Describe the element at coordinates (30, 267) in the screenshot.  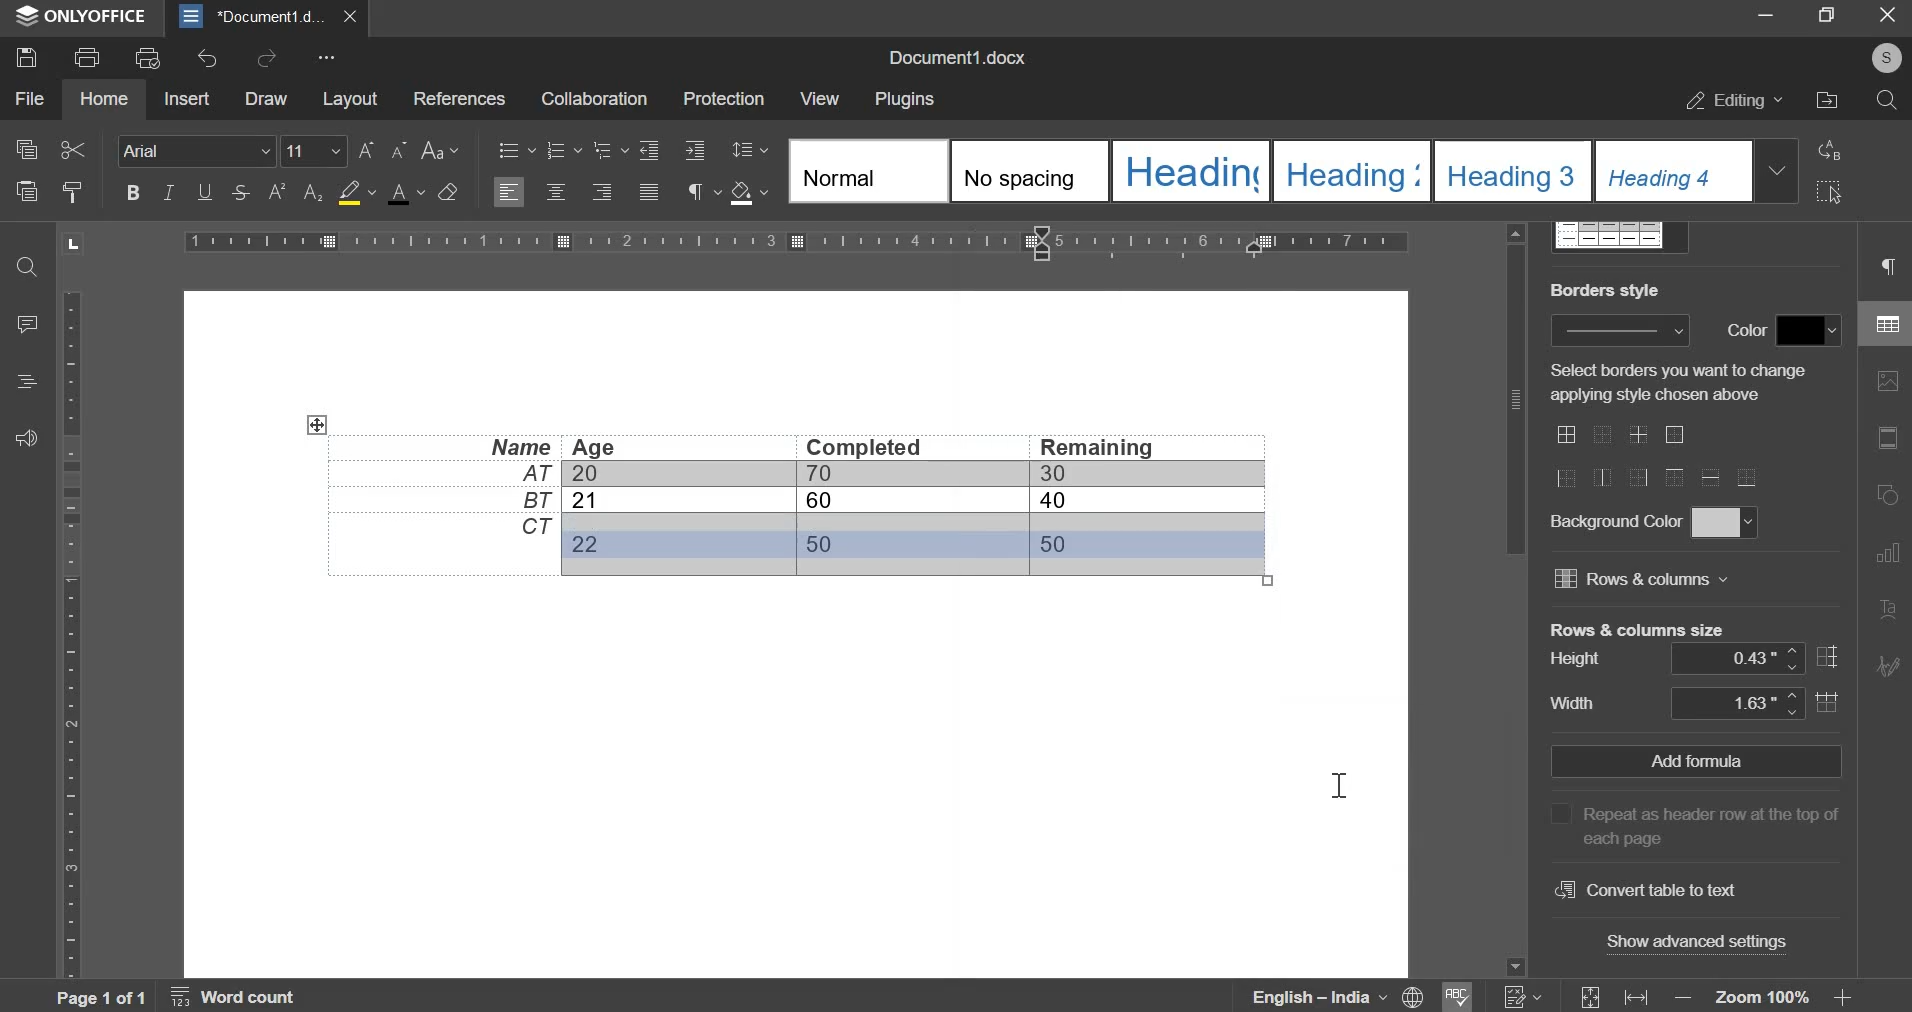
I see `find` at that location.